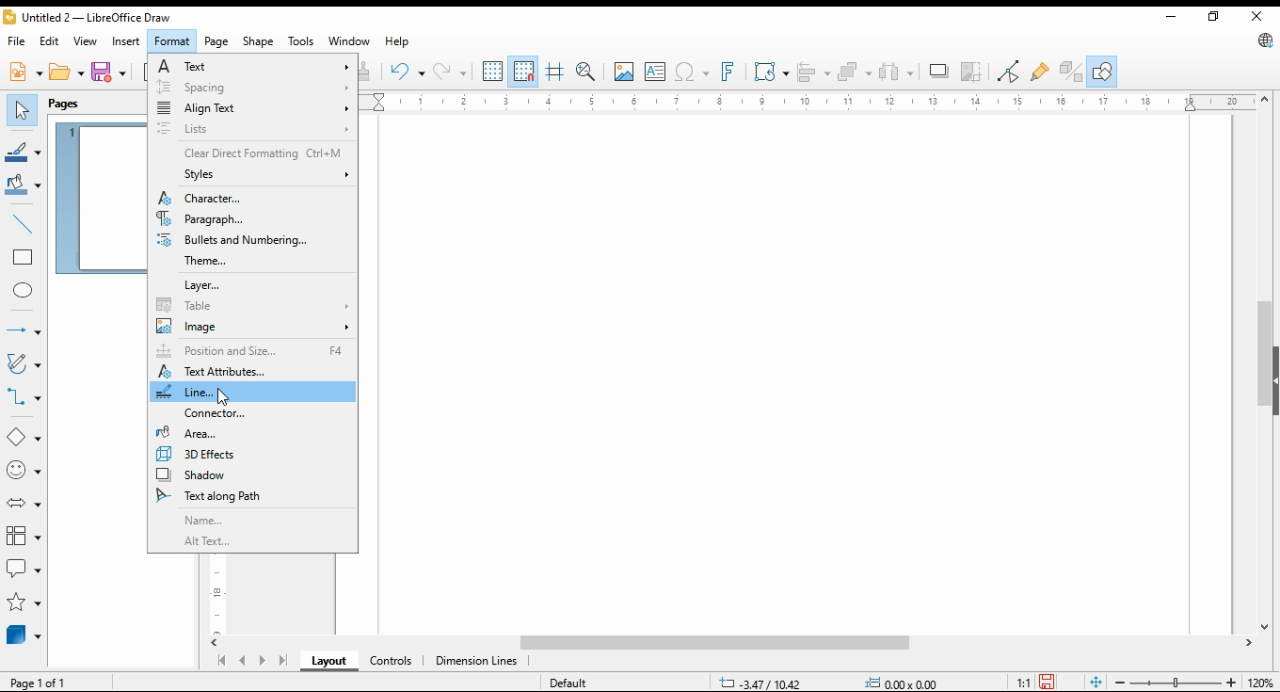 Image resolution: width=1280 pixels, height=692 pixels. Describe the element at coordinates (760, 683) in the screenshot. I see `-3.47/10.42` at that location.